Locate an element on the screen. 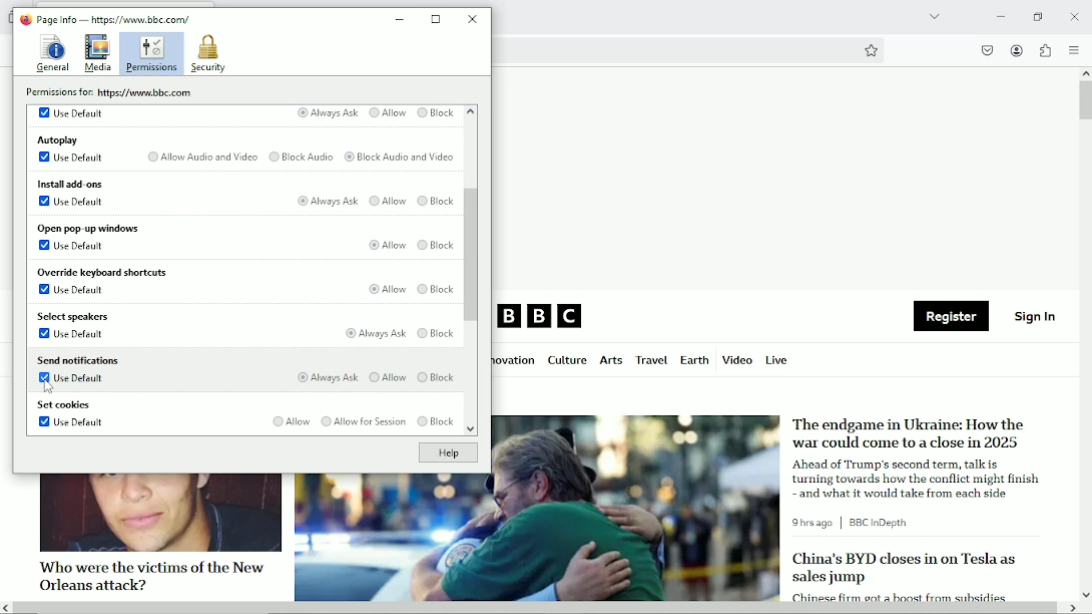 The image size is (1092, 614). Autoplay is located at coordinates (59, 139).